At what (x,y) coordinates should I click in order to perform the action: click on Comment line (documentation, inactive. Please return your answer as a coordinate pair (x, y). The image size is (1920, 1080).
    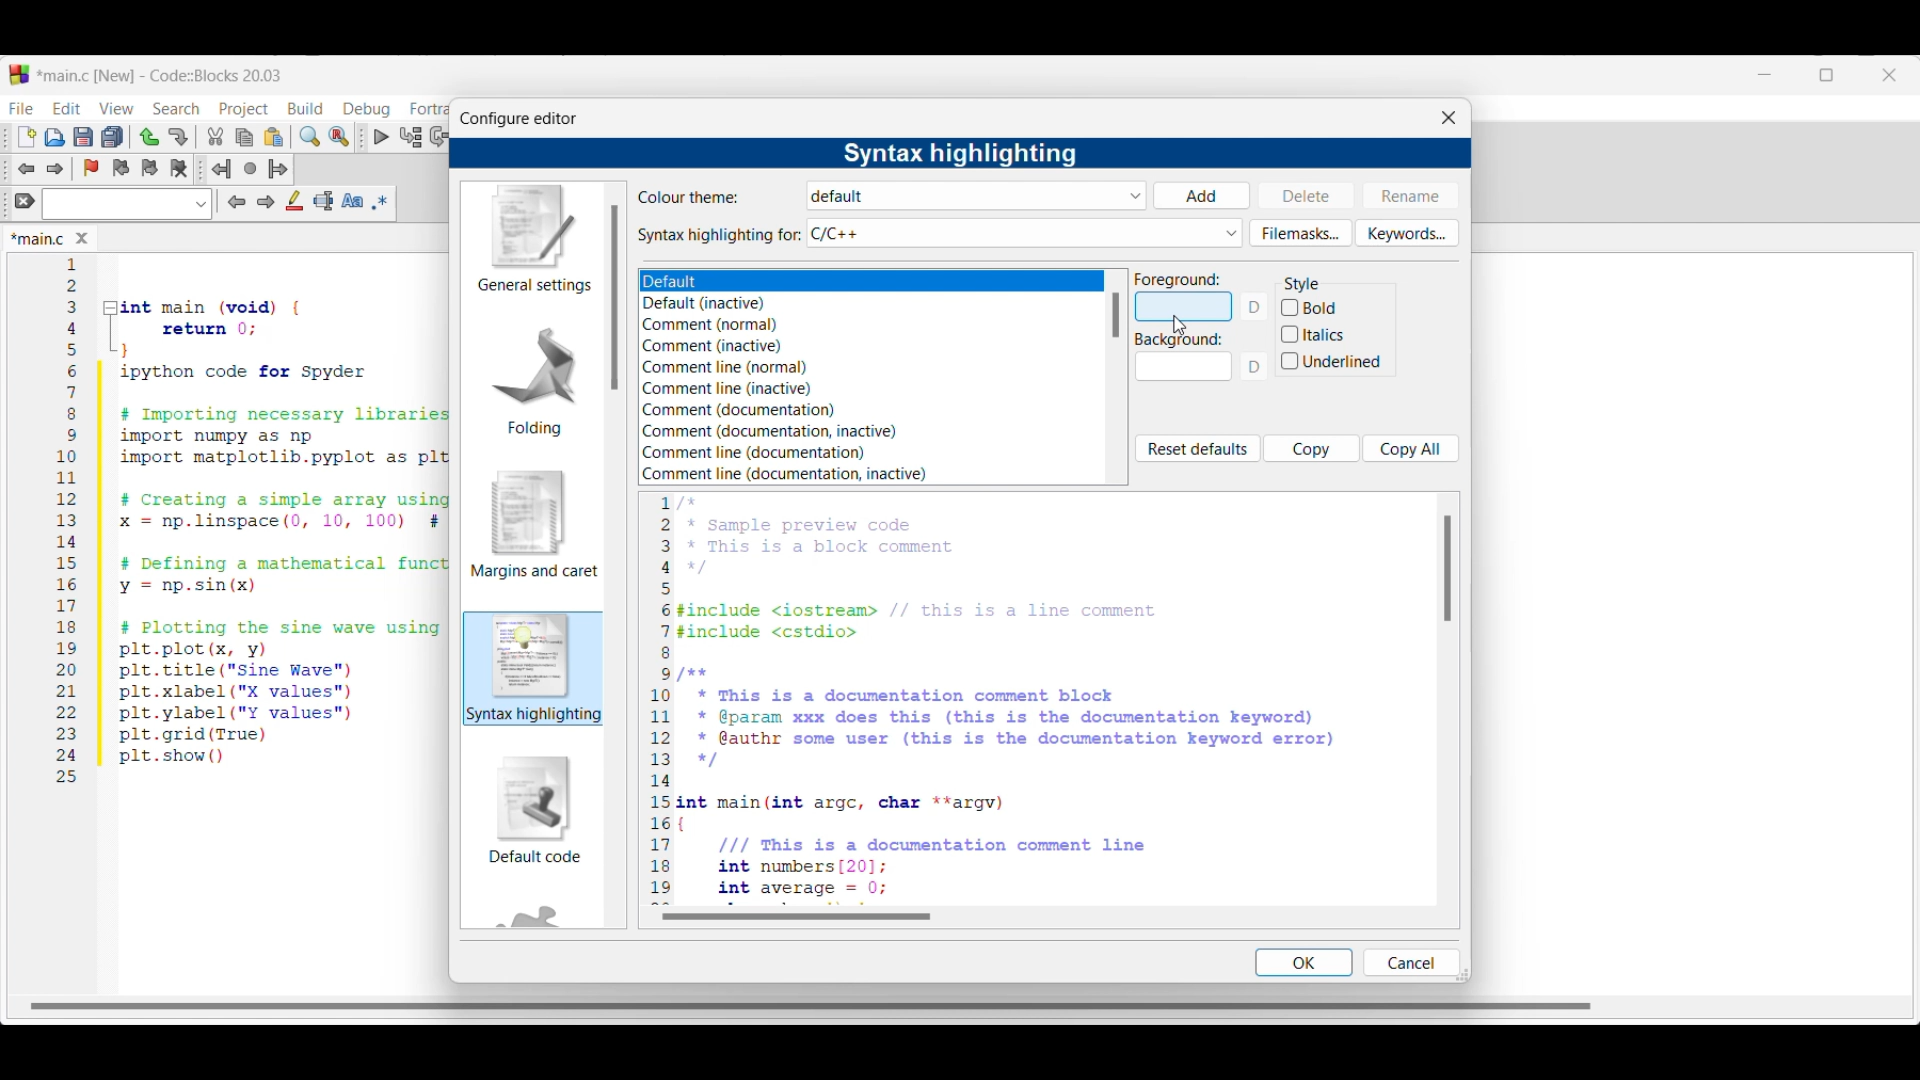
    Looking at the image, I should click on (785, 474).